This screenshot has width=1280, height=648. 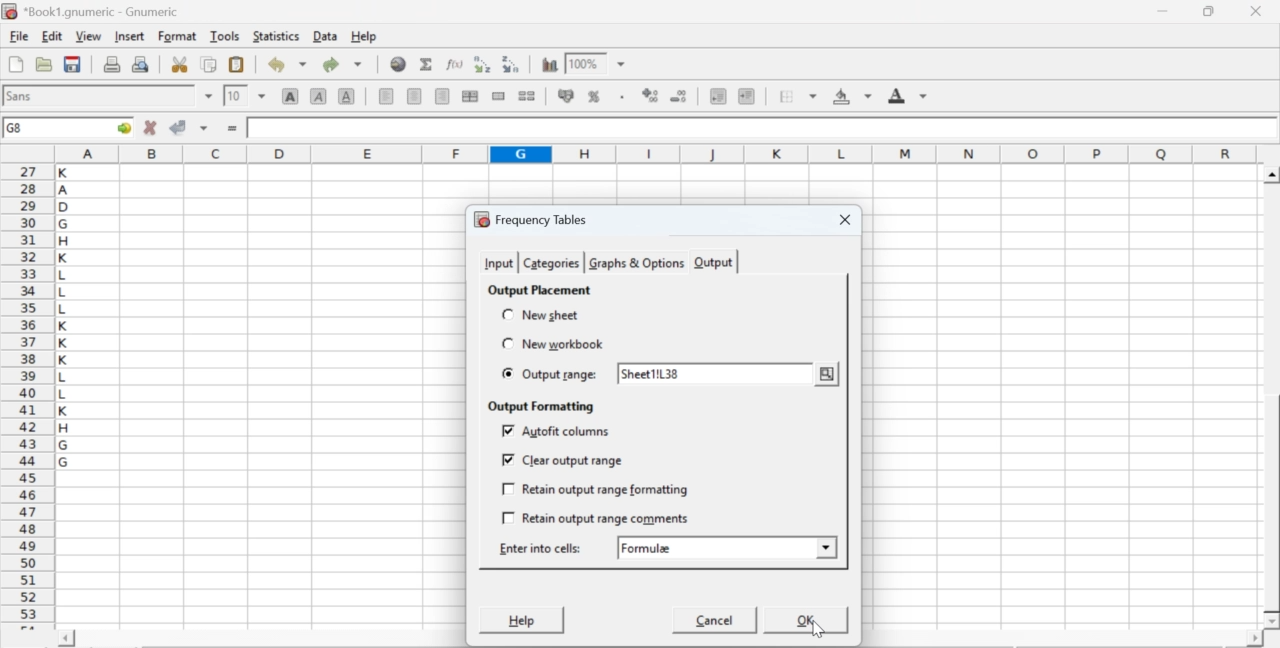 What do you see at coordinates (1210, 12) in the screenshot?
I see `restore down` at bounding box center [1210, 12].